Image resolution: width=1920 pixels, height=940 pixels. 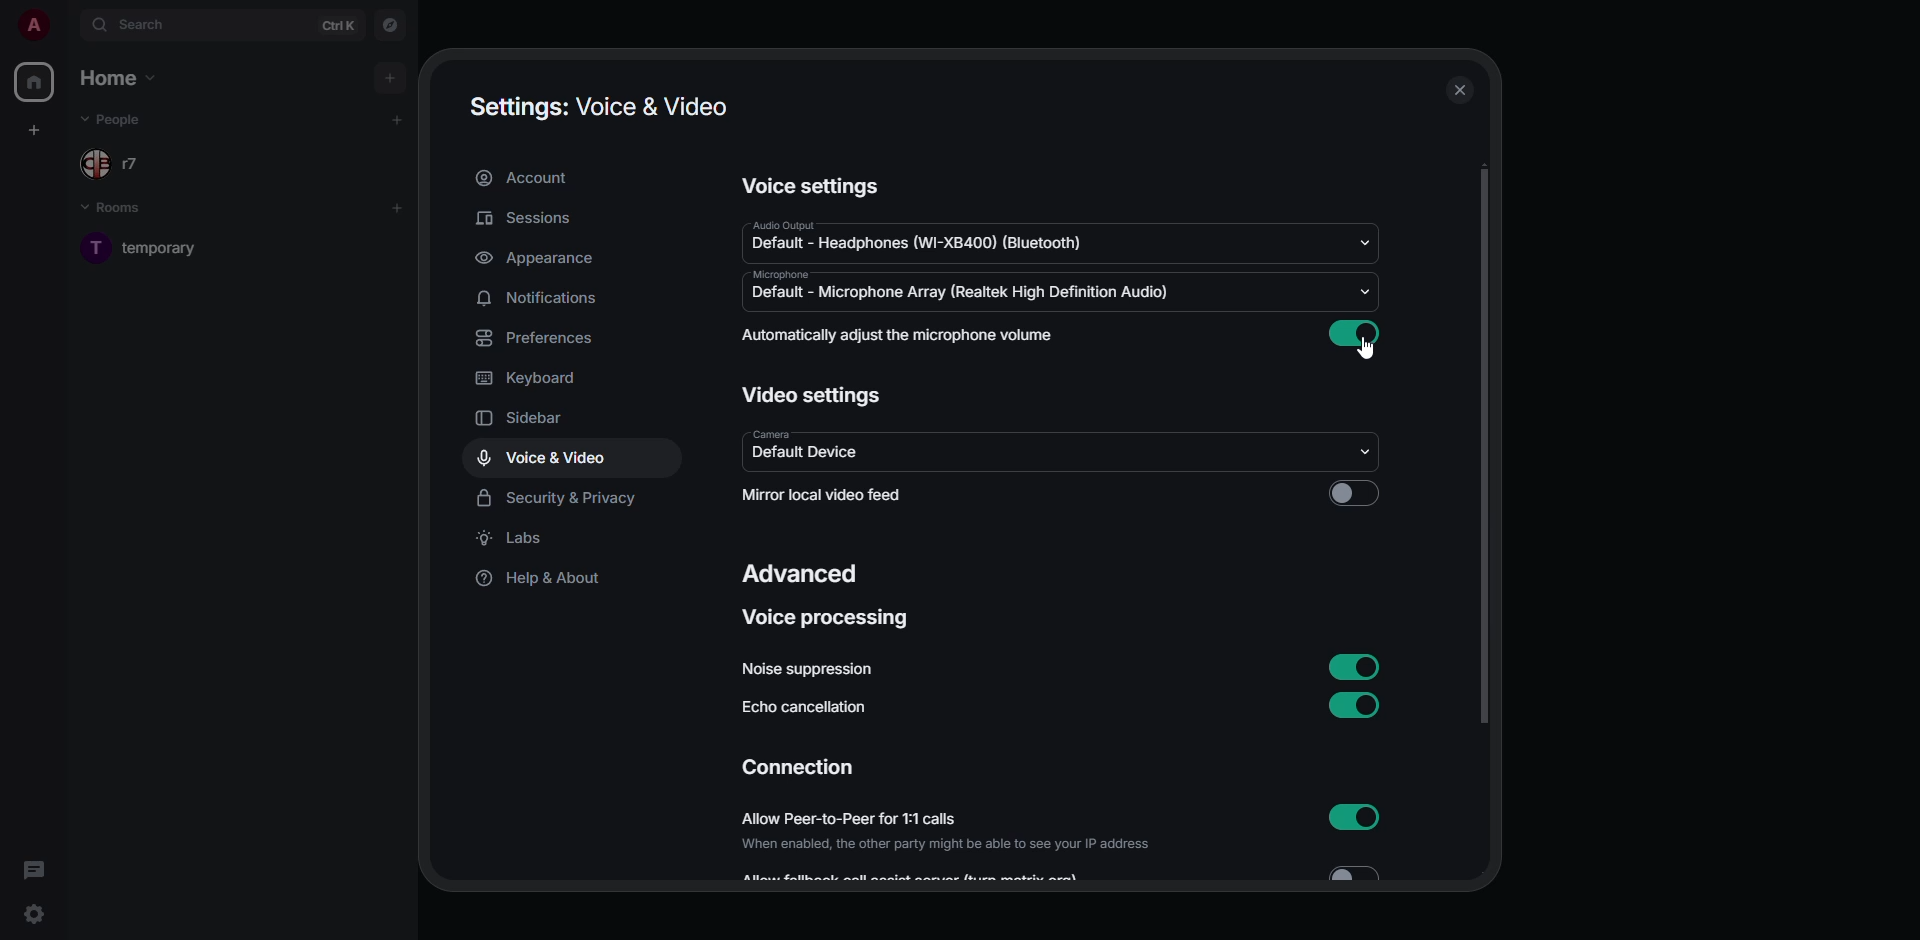 What do you see at coordinates (1372, 350) in the screenshot?
I see `cursor` at bounding box center [1372, 350].